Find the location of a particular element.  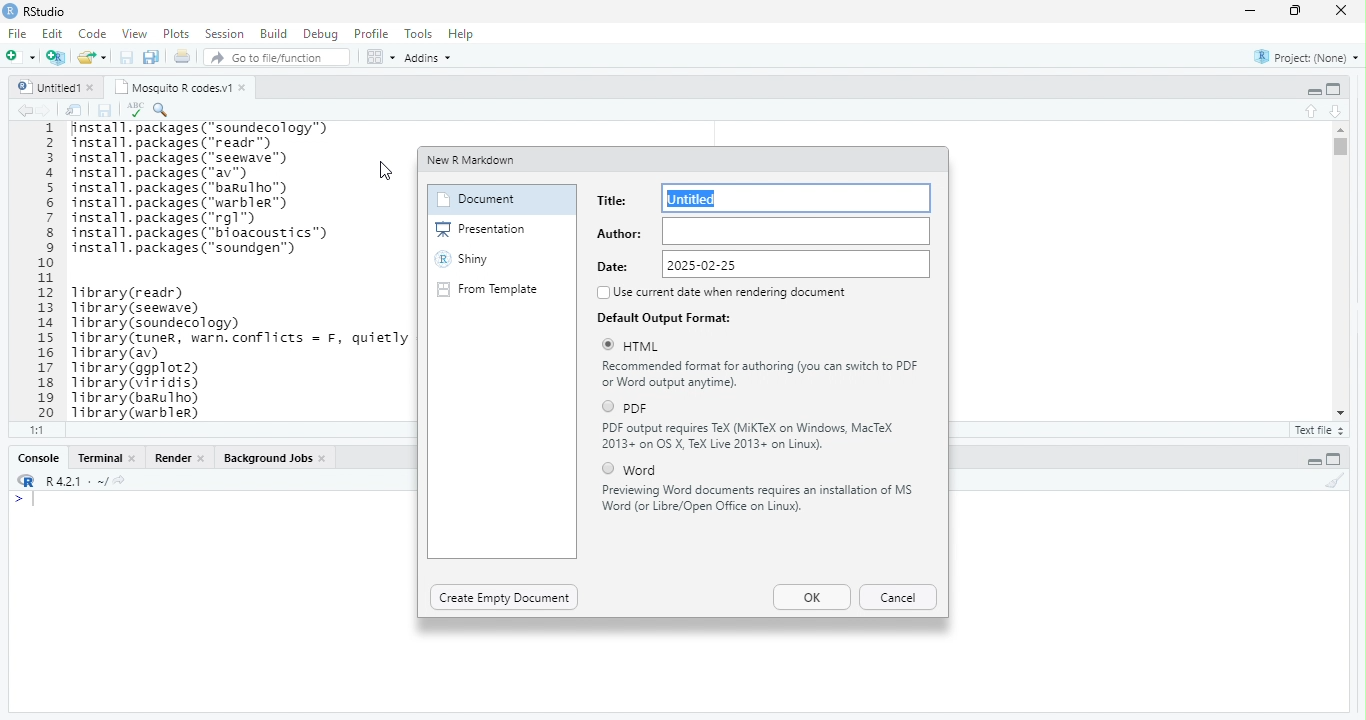

File is located at coordinates (20, 34).